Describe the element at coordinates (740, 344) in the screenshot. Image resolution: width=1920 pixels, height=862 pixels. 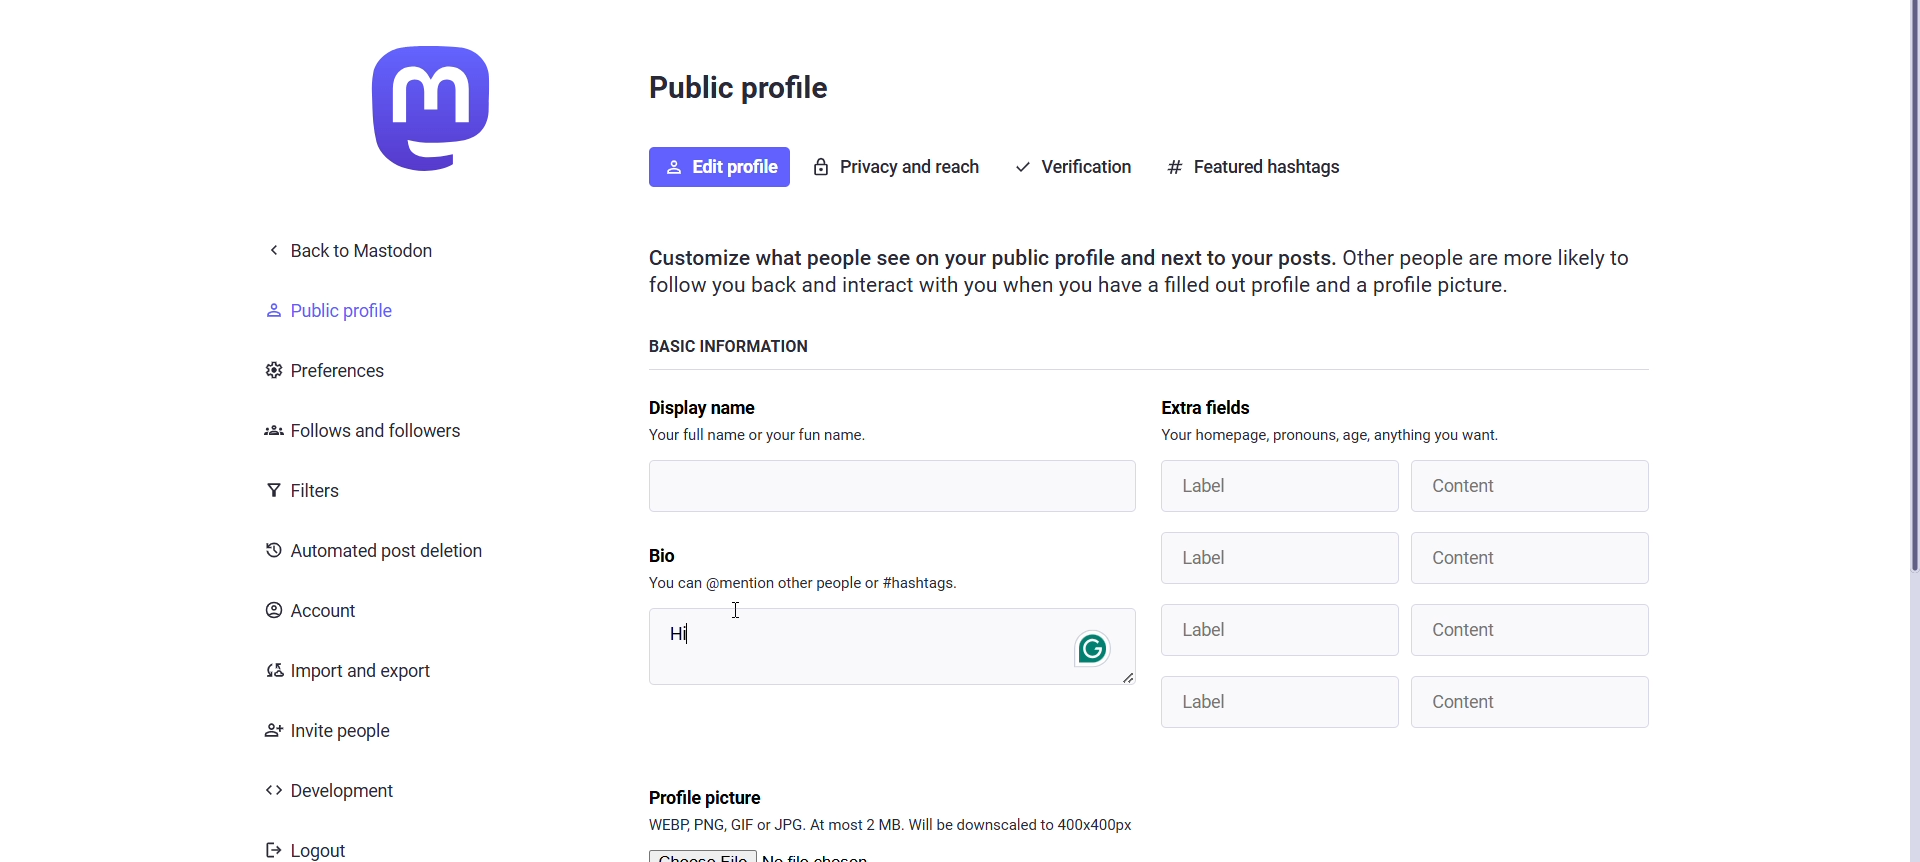
I see `Basic Information` at that location.